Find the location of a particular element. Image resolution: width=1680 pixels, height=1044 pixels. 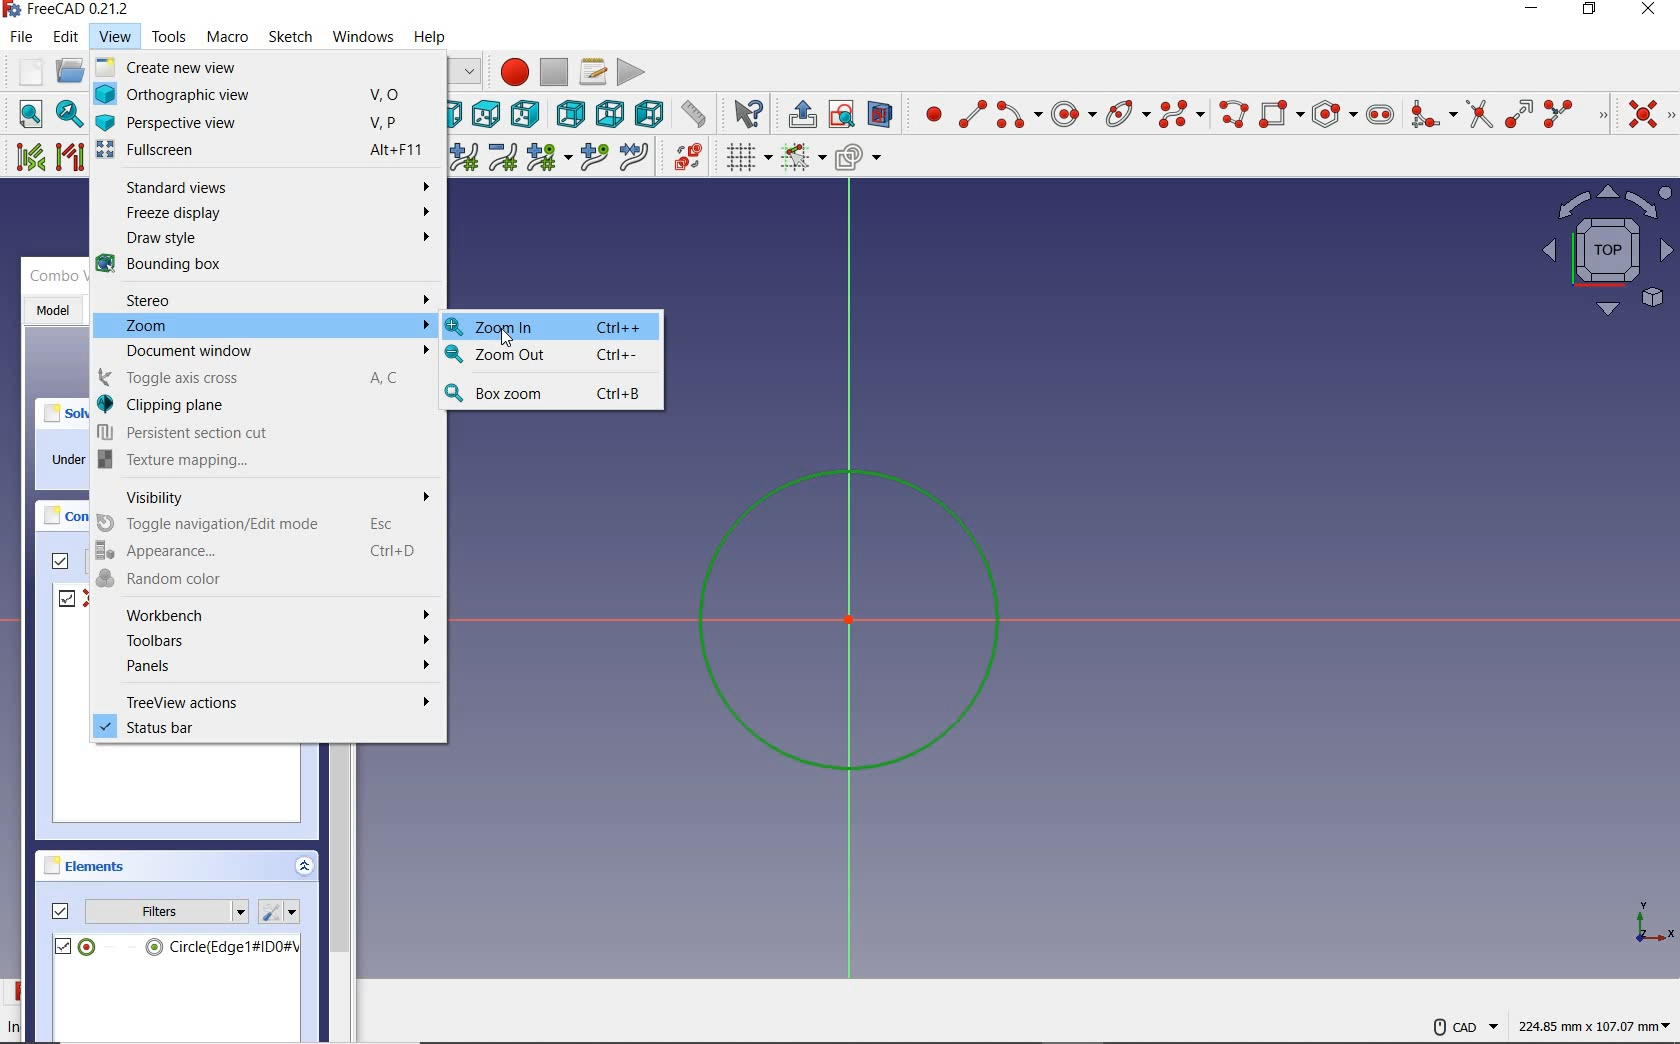

combo view is located at coordinates (55, 278).